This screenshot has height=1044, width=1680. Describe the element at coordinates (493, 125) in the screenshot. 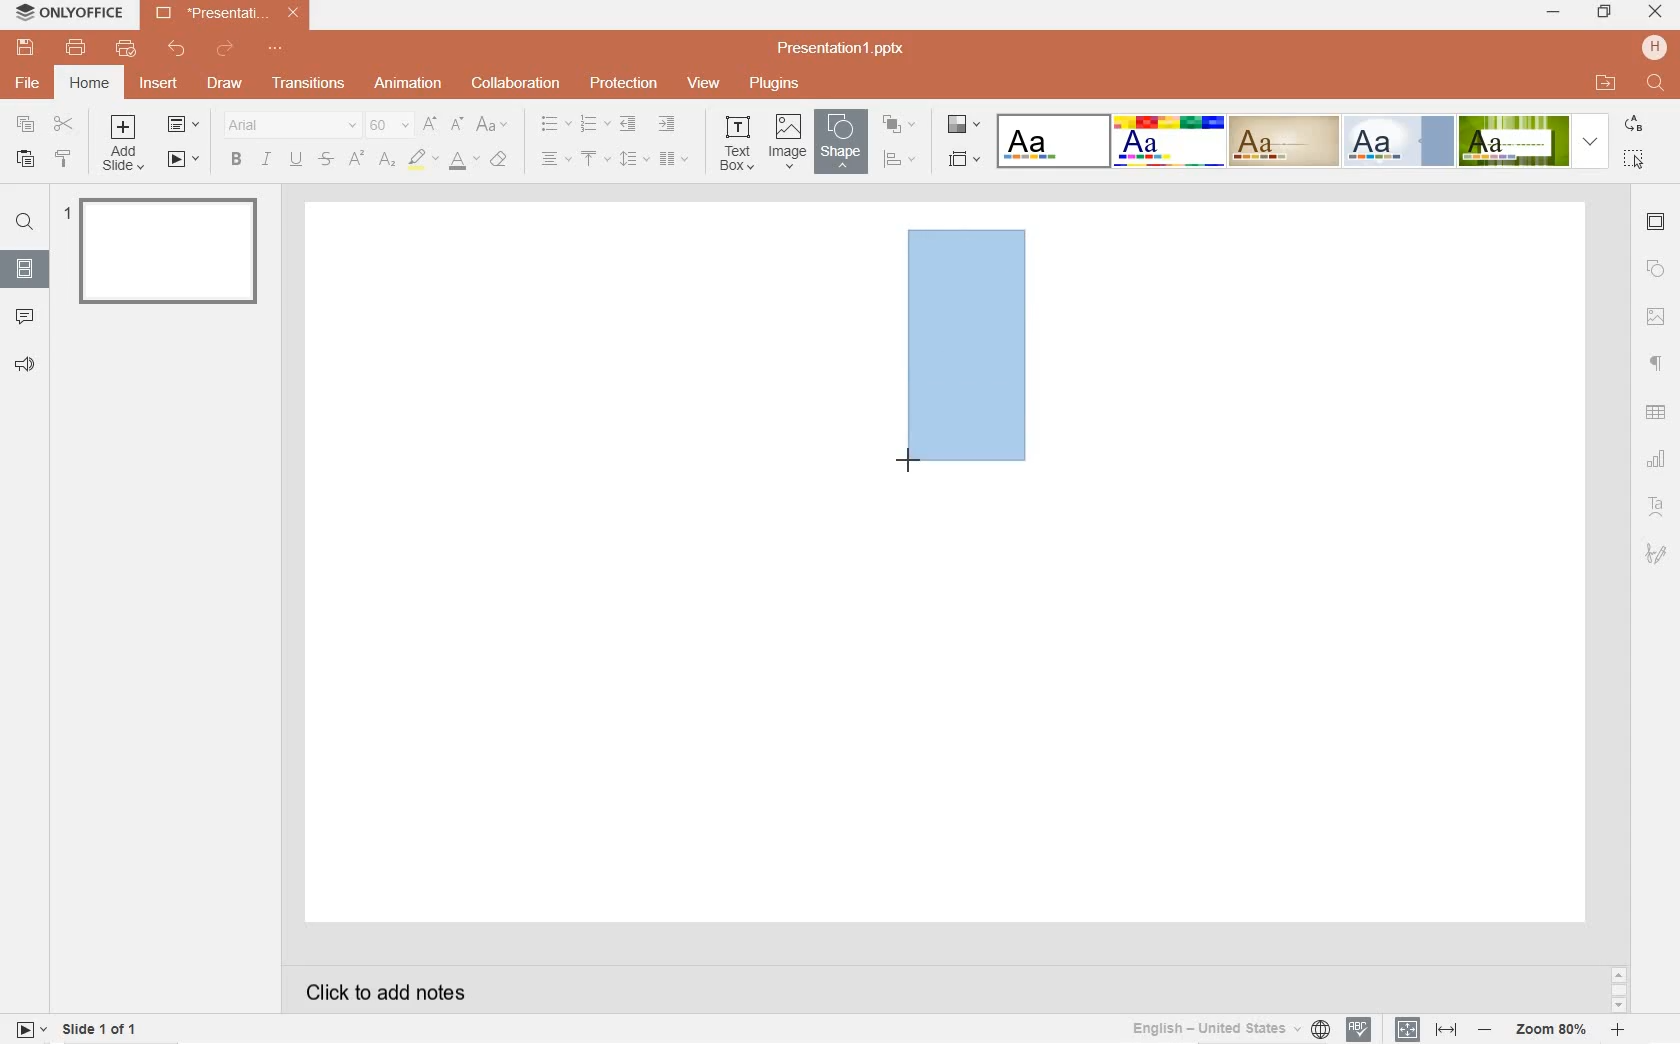

I see `change case` at that location.